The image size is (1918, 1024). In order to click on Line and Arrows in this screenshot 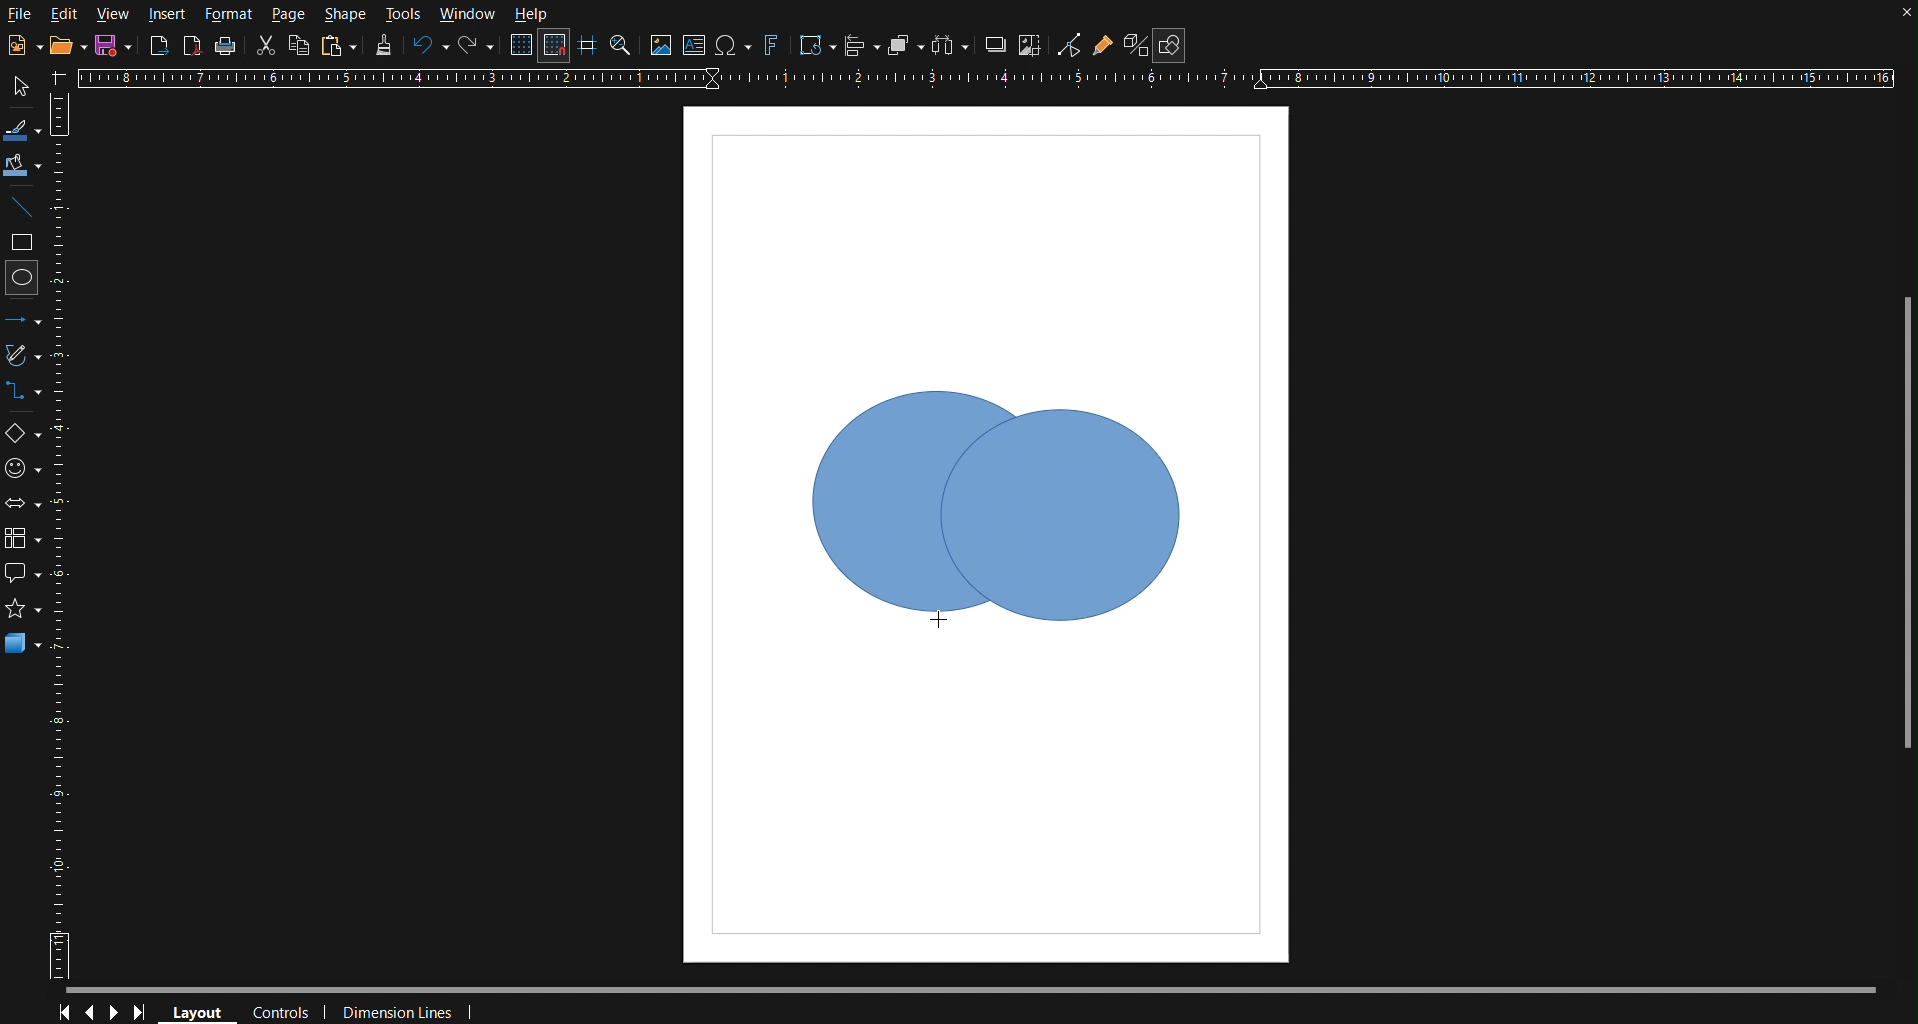, I will do `click(23, 320)`.